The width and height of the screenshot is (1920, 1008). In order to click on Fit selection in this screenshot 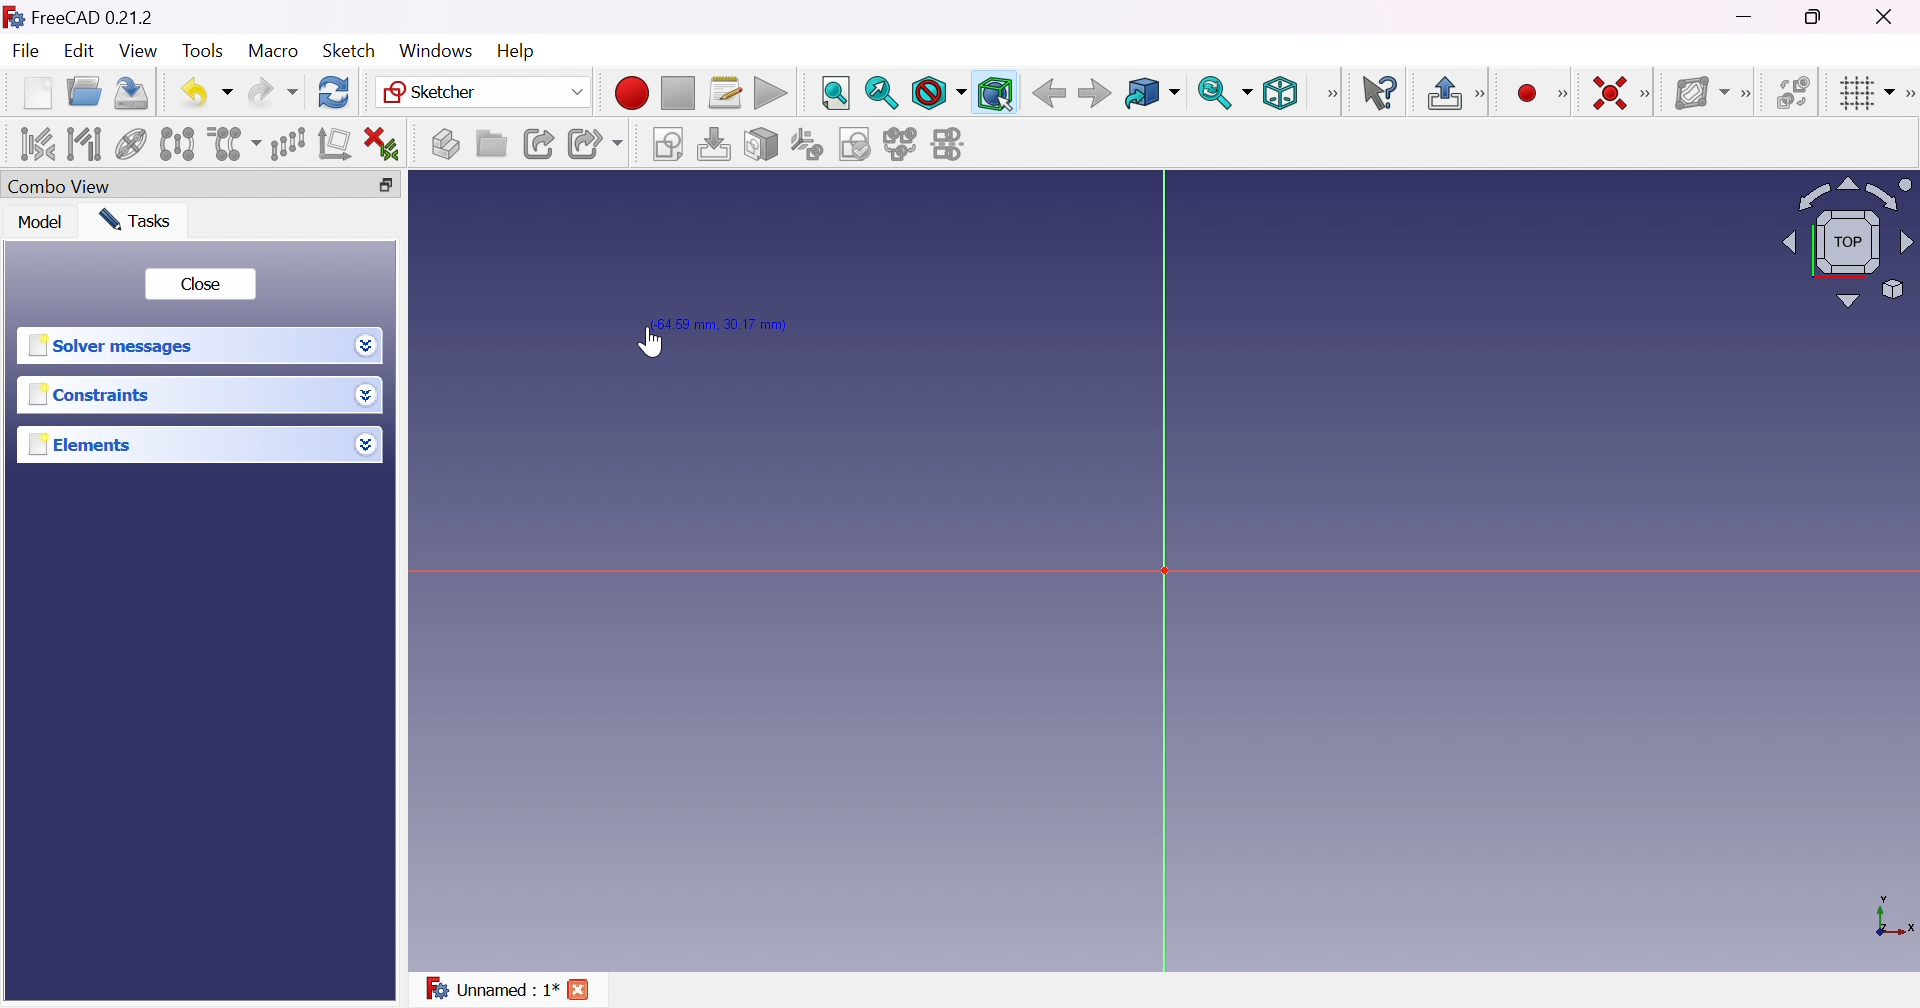, I will do `click(881, 93)`.